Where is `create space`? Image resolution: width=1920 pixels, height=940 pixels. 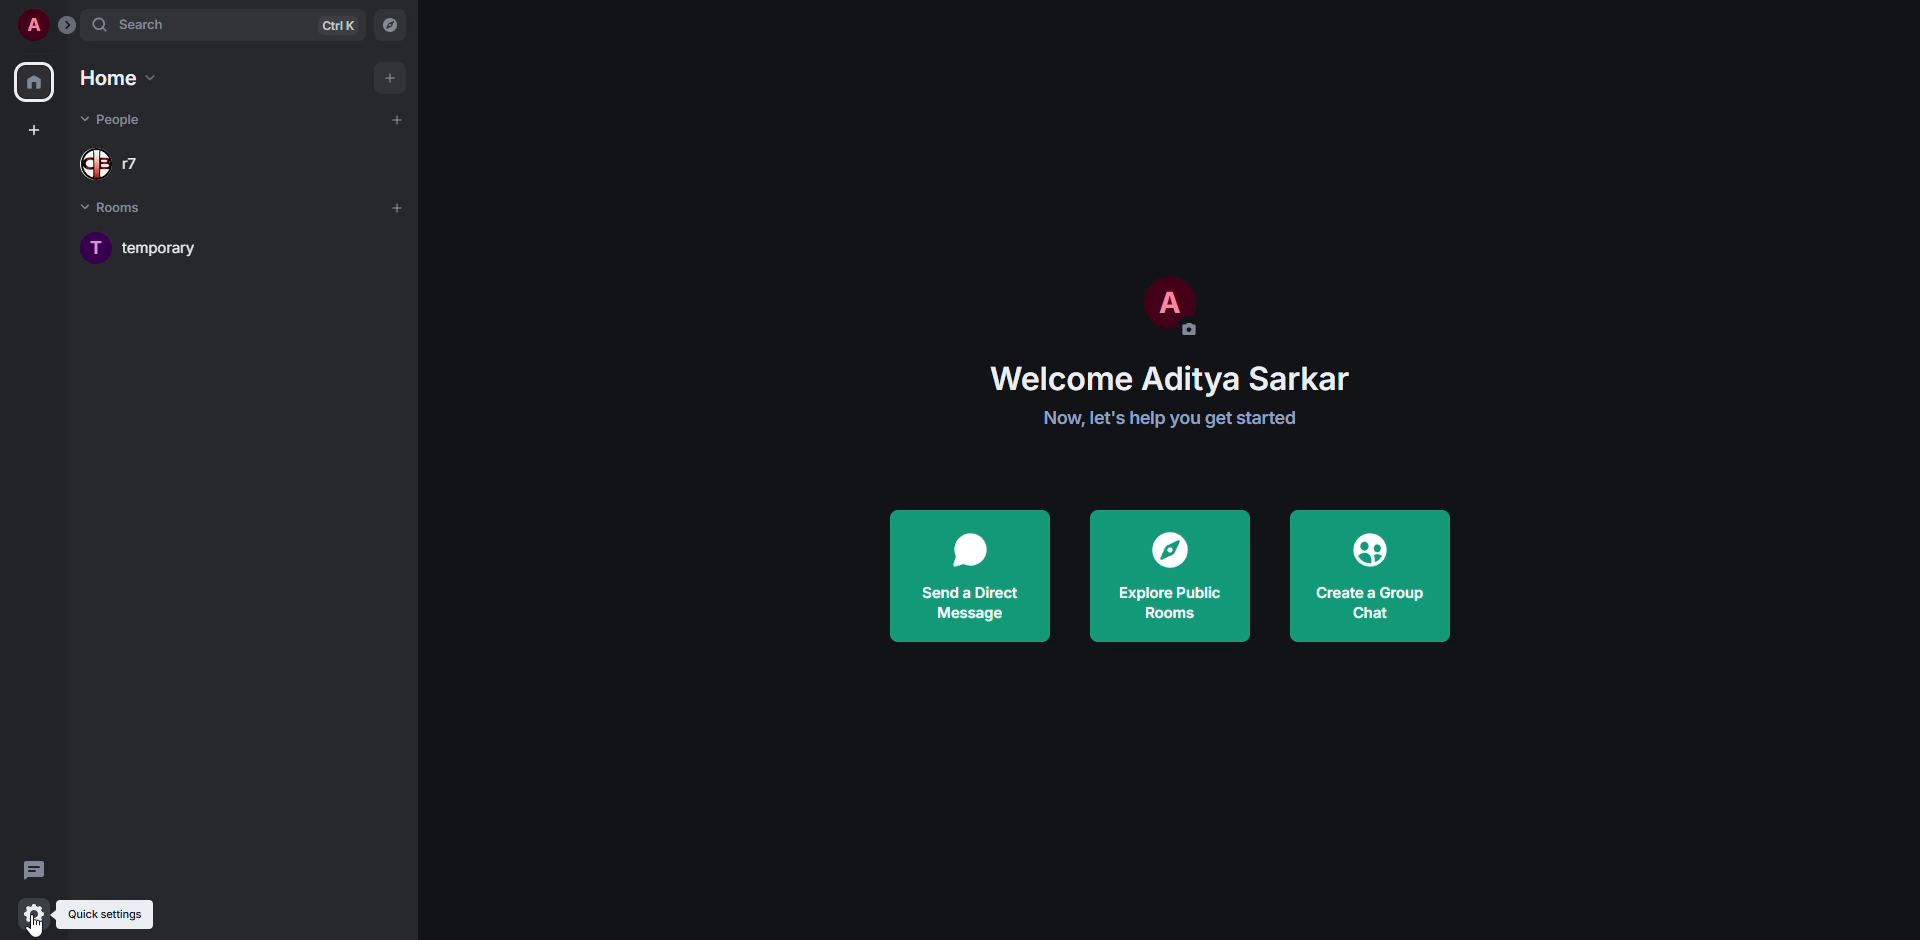 create space is located at coordinates (34, 129).